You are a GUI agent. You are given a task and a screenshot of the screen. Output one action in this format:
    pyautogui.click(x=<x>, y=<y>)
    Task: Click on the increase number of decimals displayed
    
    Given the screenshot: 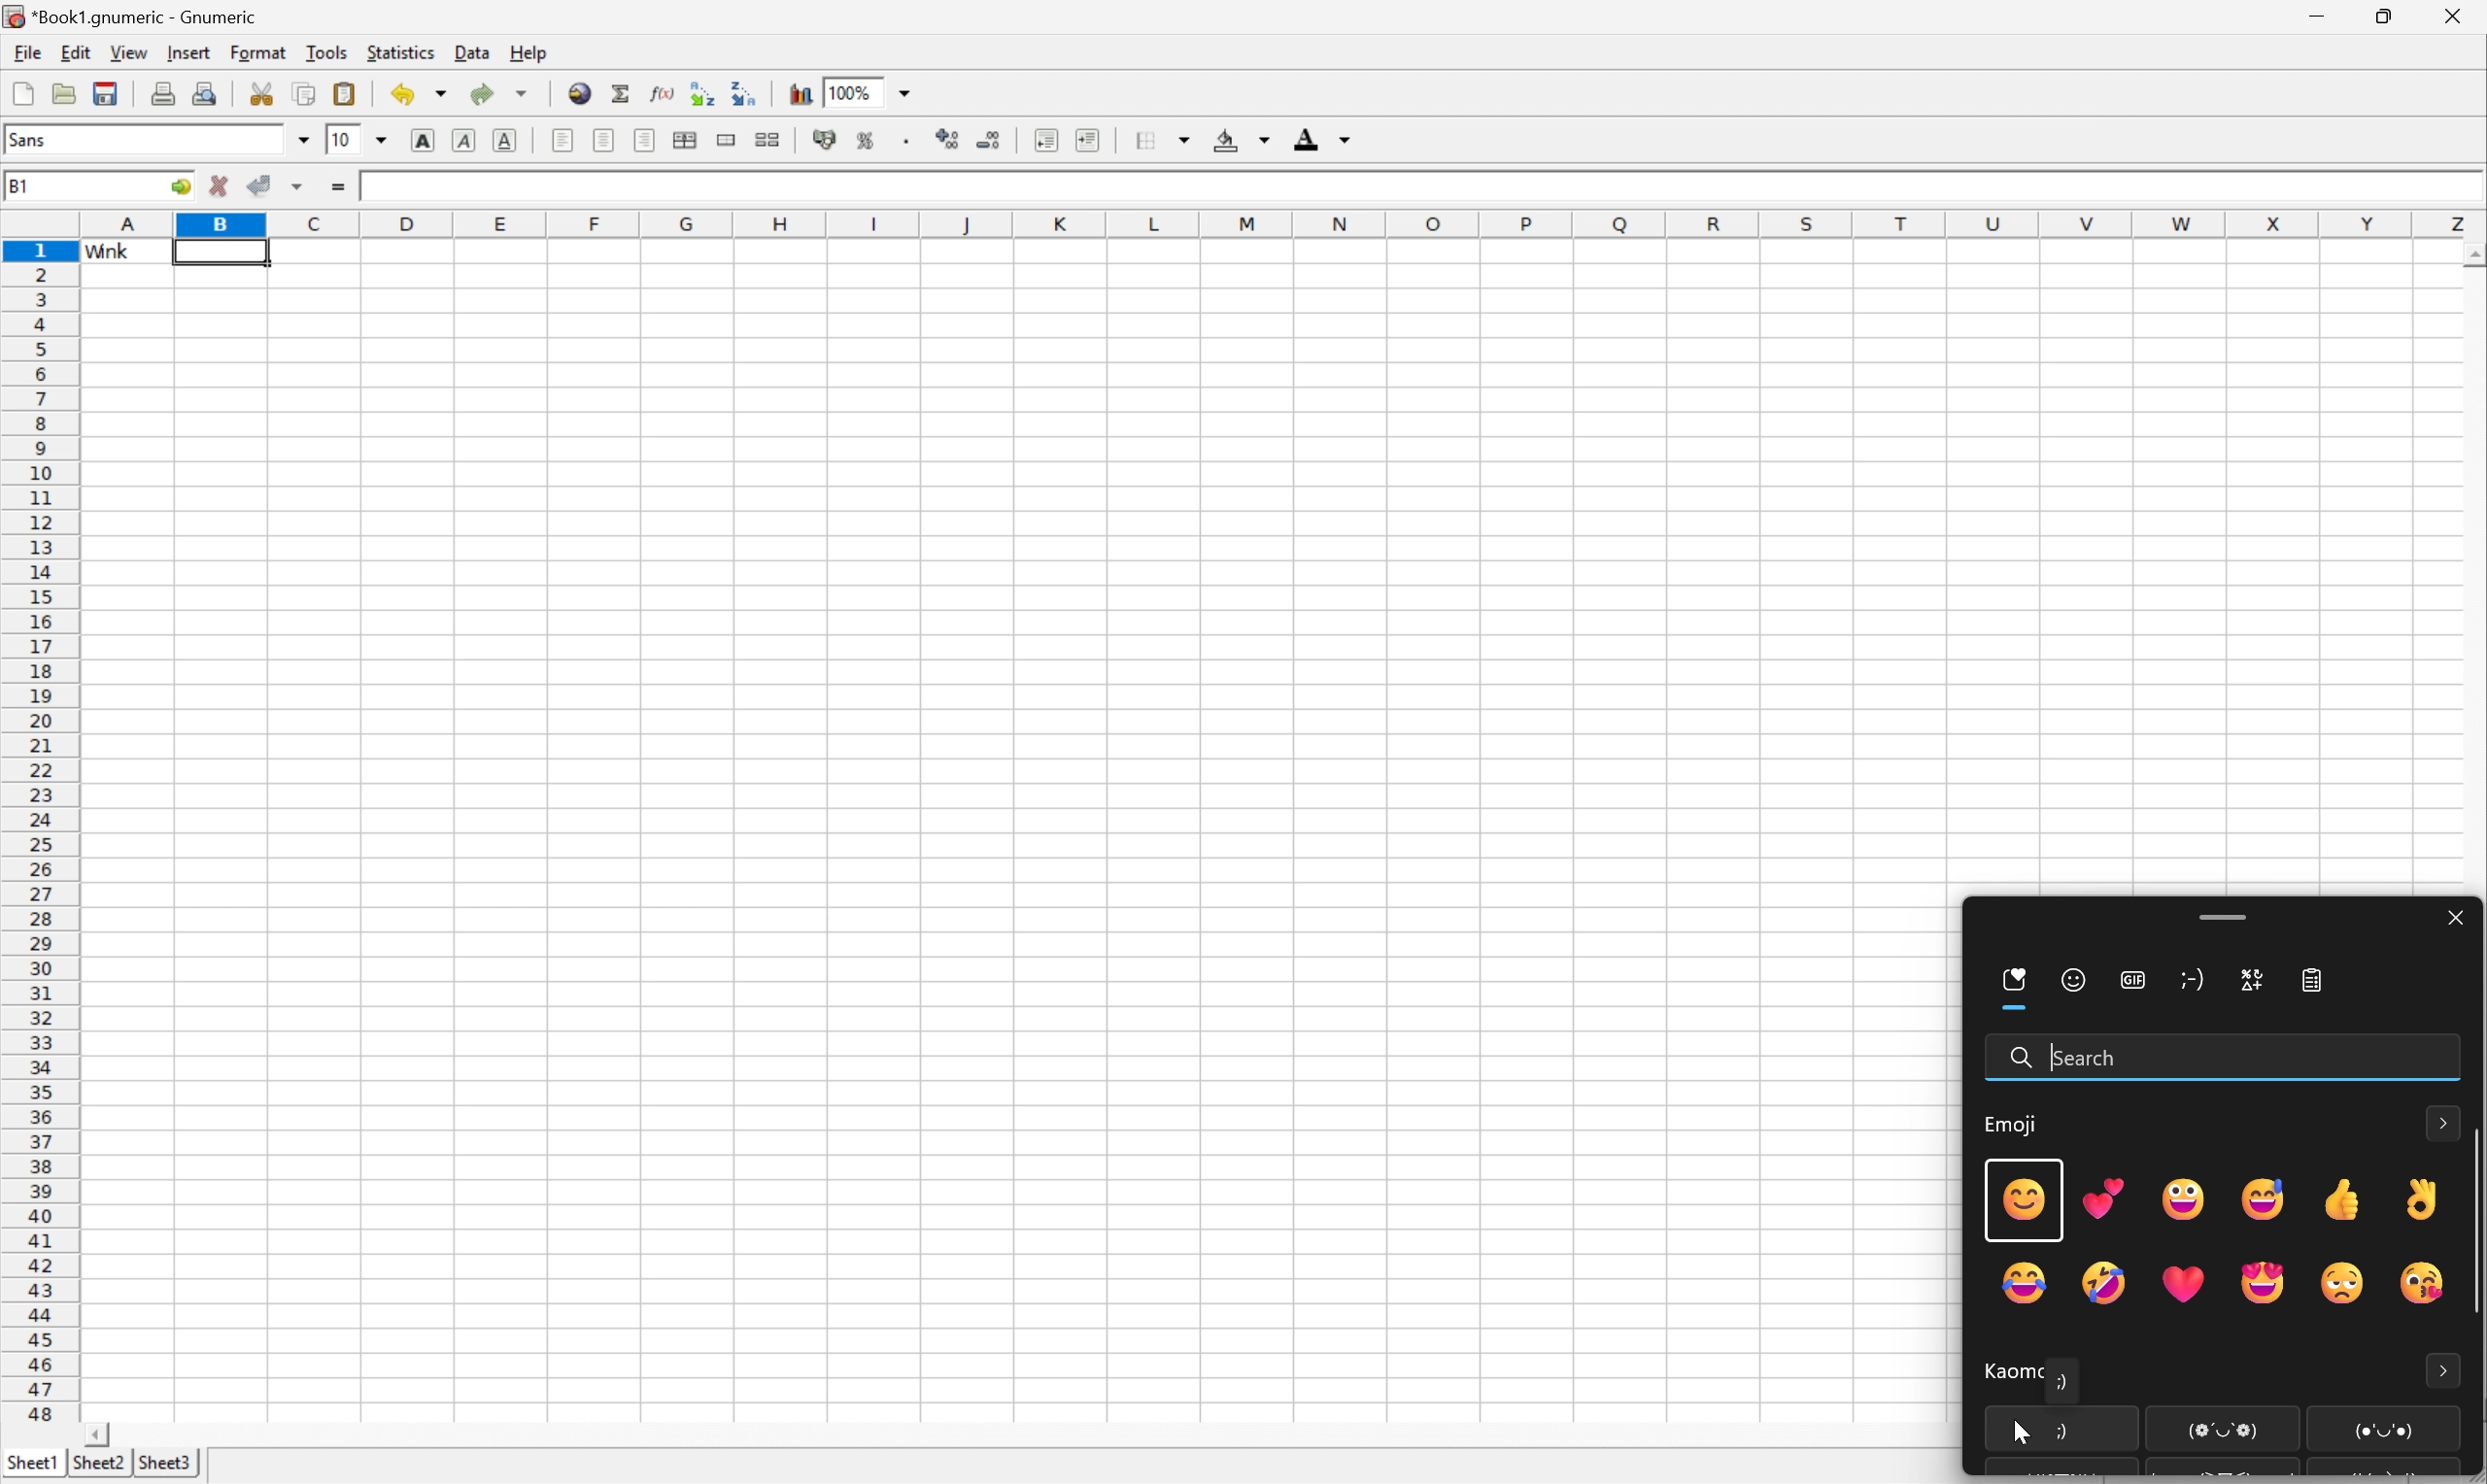 What is the action you would take?
    pyautogui.click(x=942, y=140)
    